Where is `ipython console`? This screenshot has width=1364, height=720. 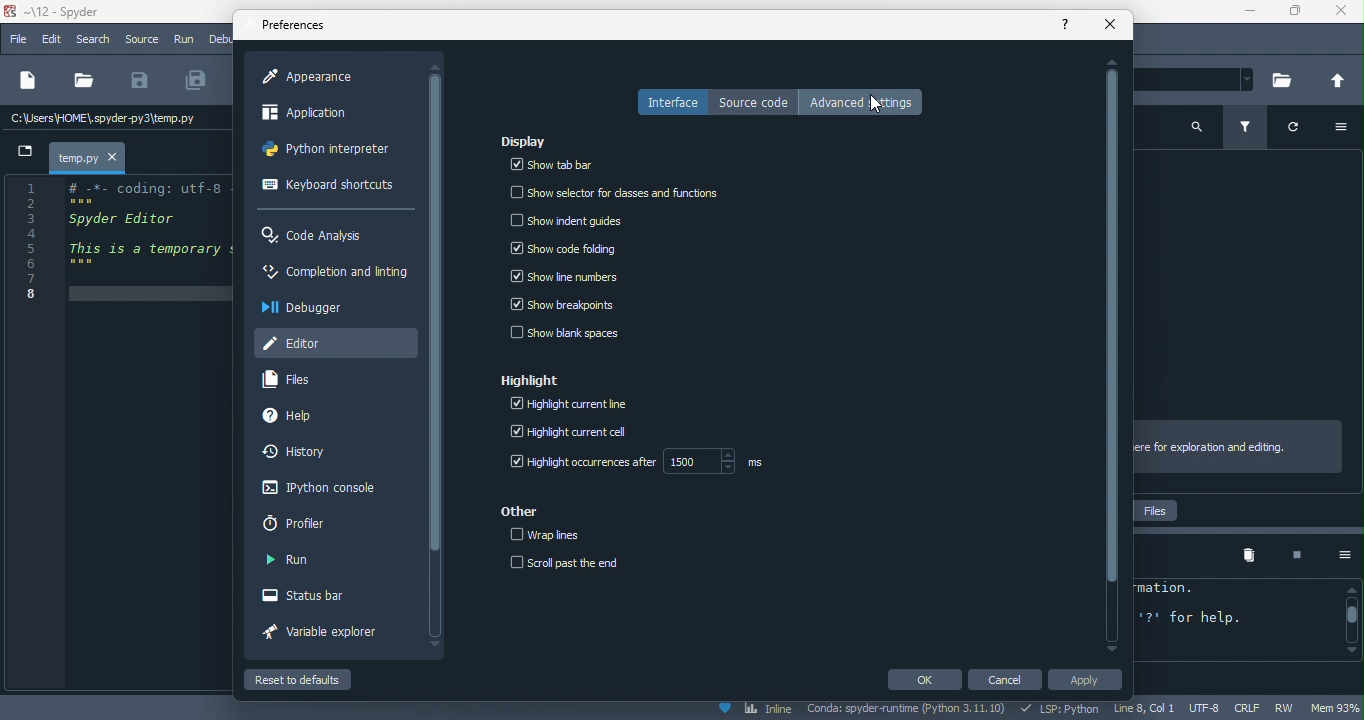 ipython console is located at coordinates (315, 489).